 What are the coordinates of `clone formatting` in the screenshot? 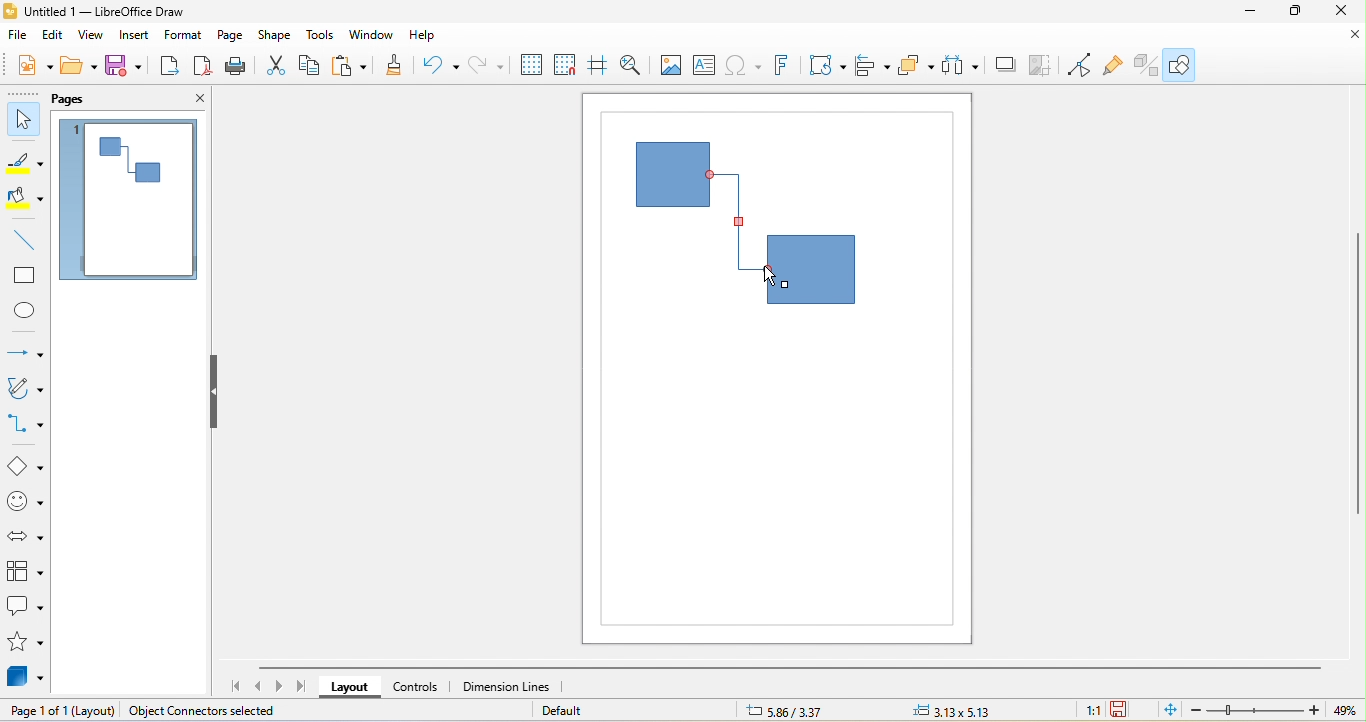 It's located at (397, 68).